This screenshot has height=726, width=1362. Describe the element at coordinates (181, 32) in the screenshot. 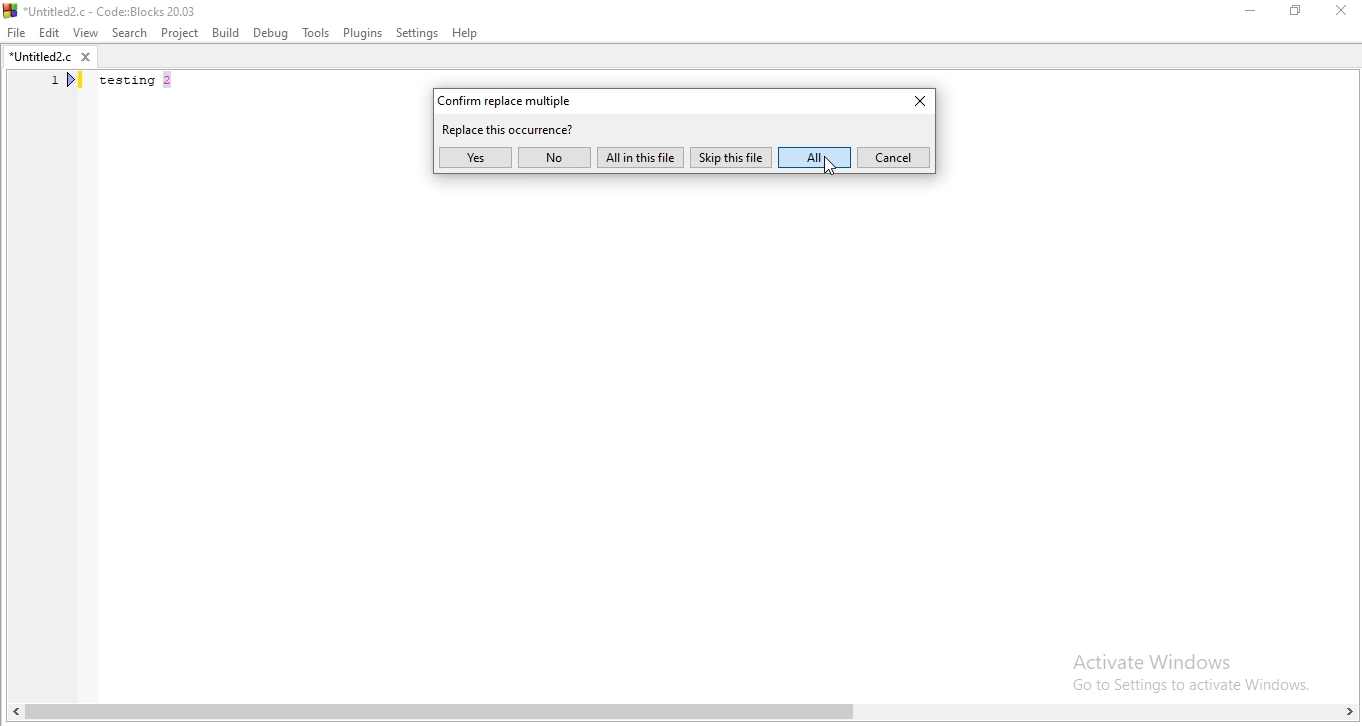

I see `Project ` at that location.